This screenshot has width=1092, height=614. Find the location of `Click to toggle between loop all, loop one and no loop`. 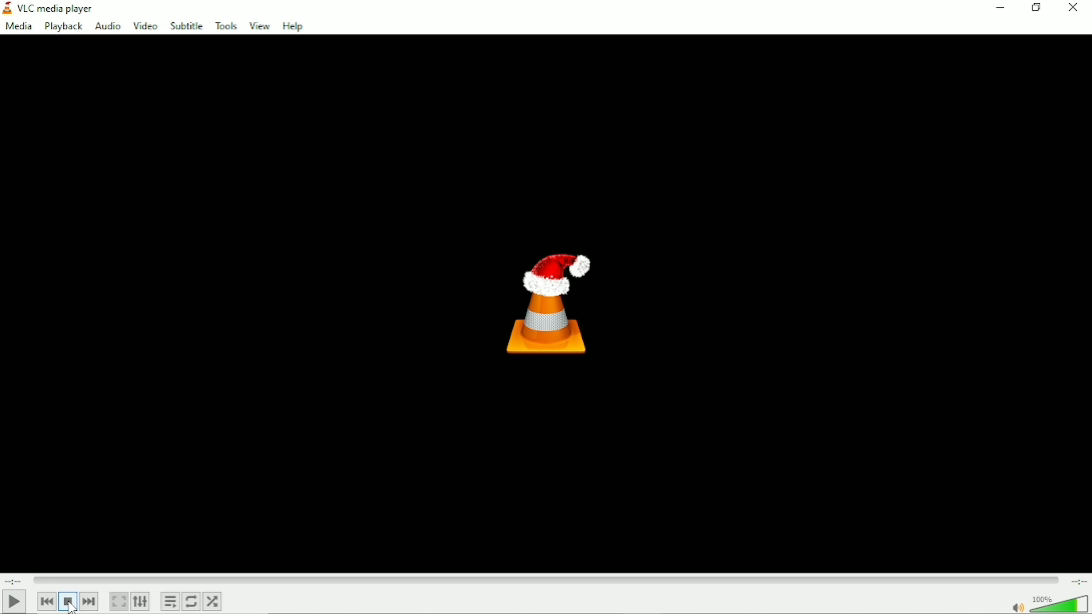

Click to toggle between loop all, loop one and no loop is located at coordinates (191, 602).